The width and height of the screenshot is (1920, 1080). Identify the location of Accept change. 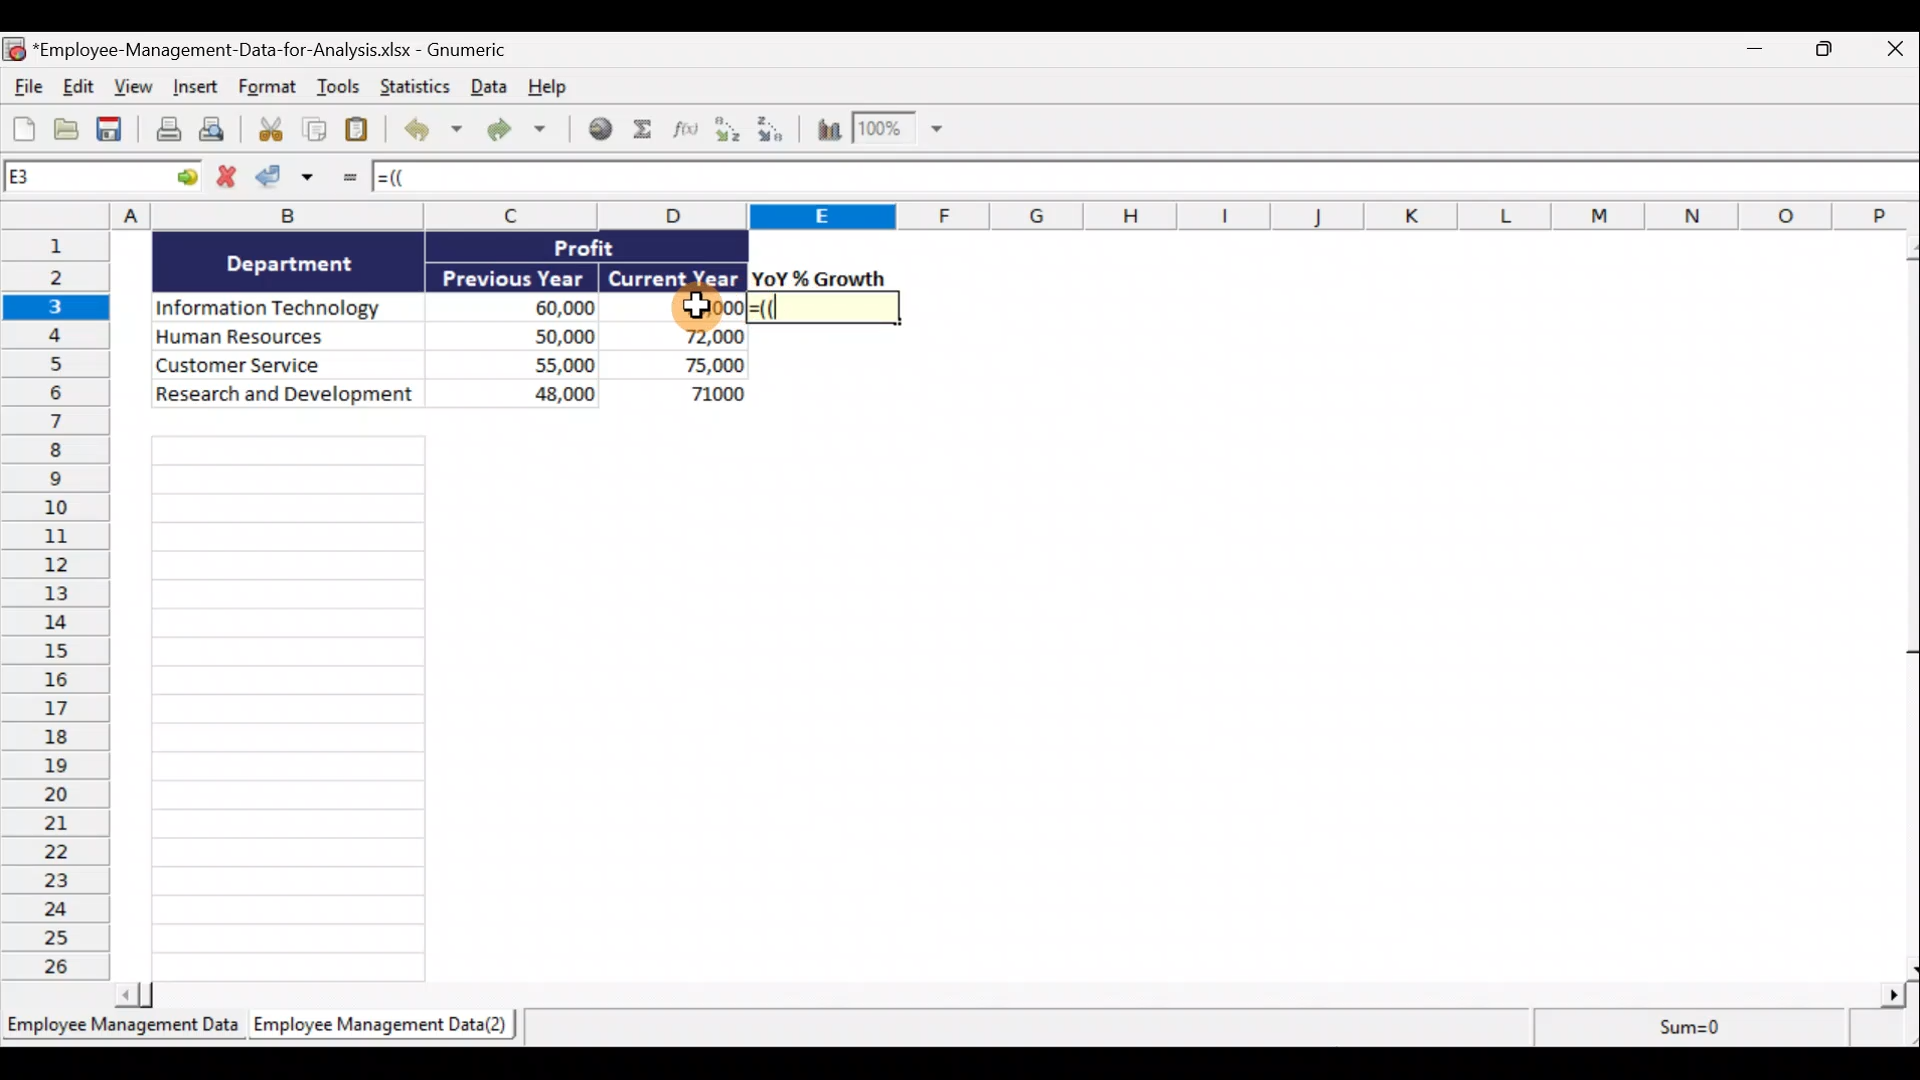
(292, 181).